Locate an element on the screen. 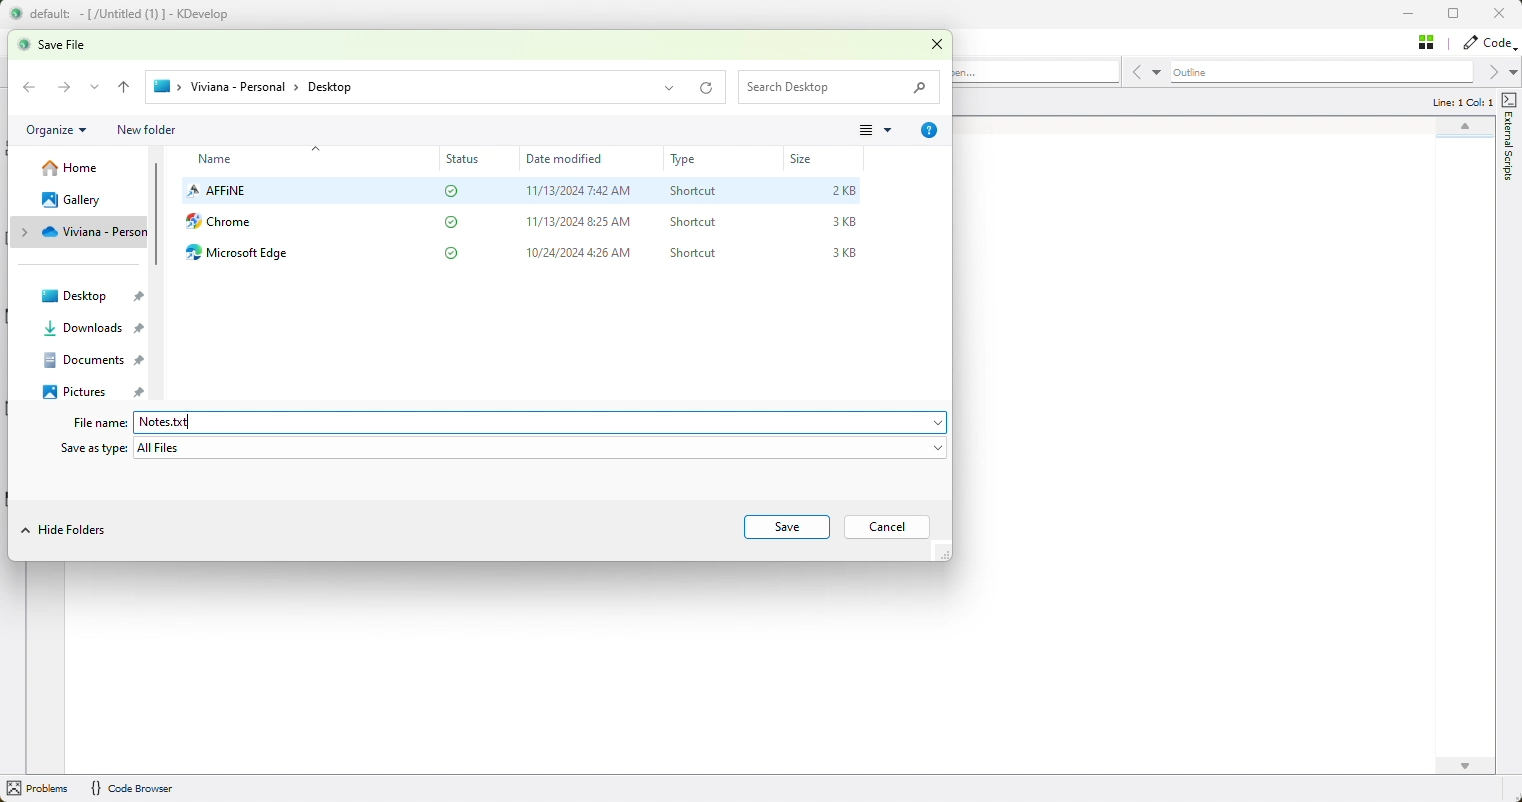  Forward  is located at coordinates (63, 87).